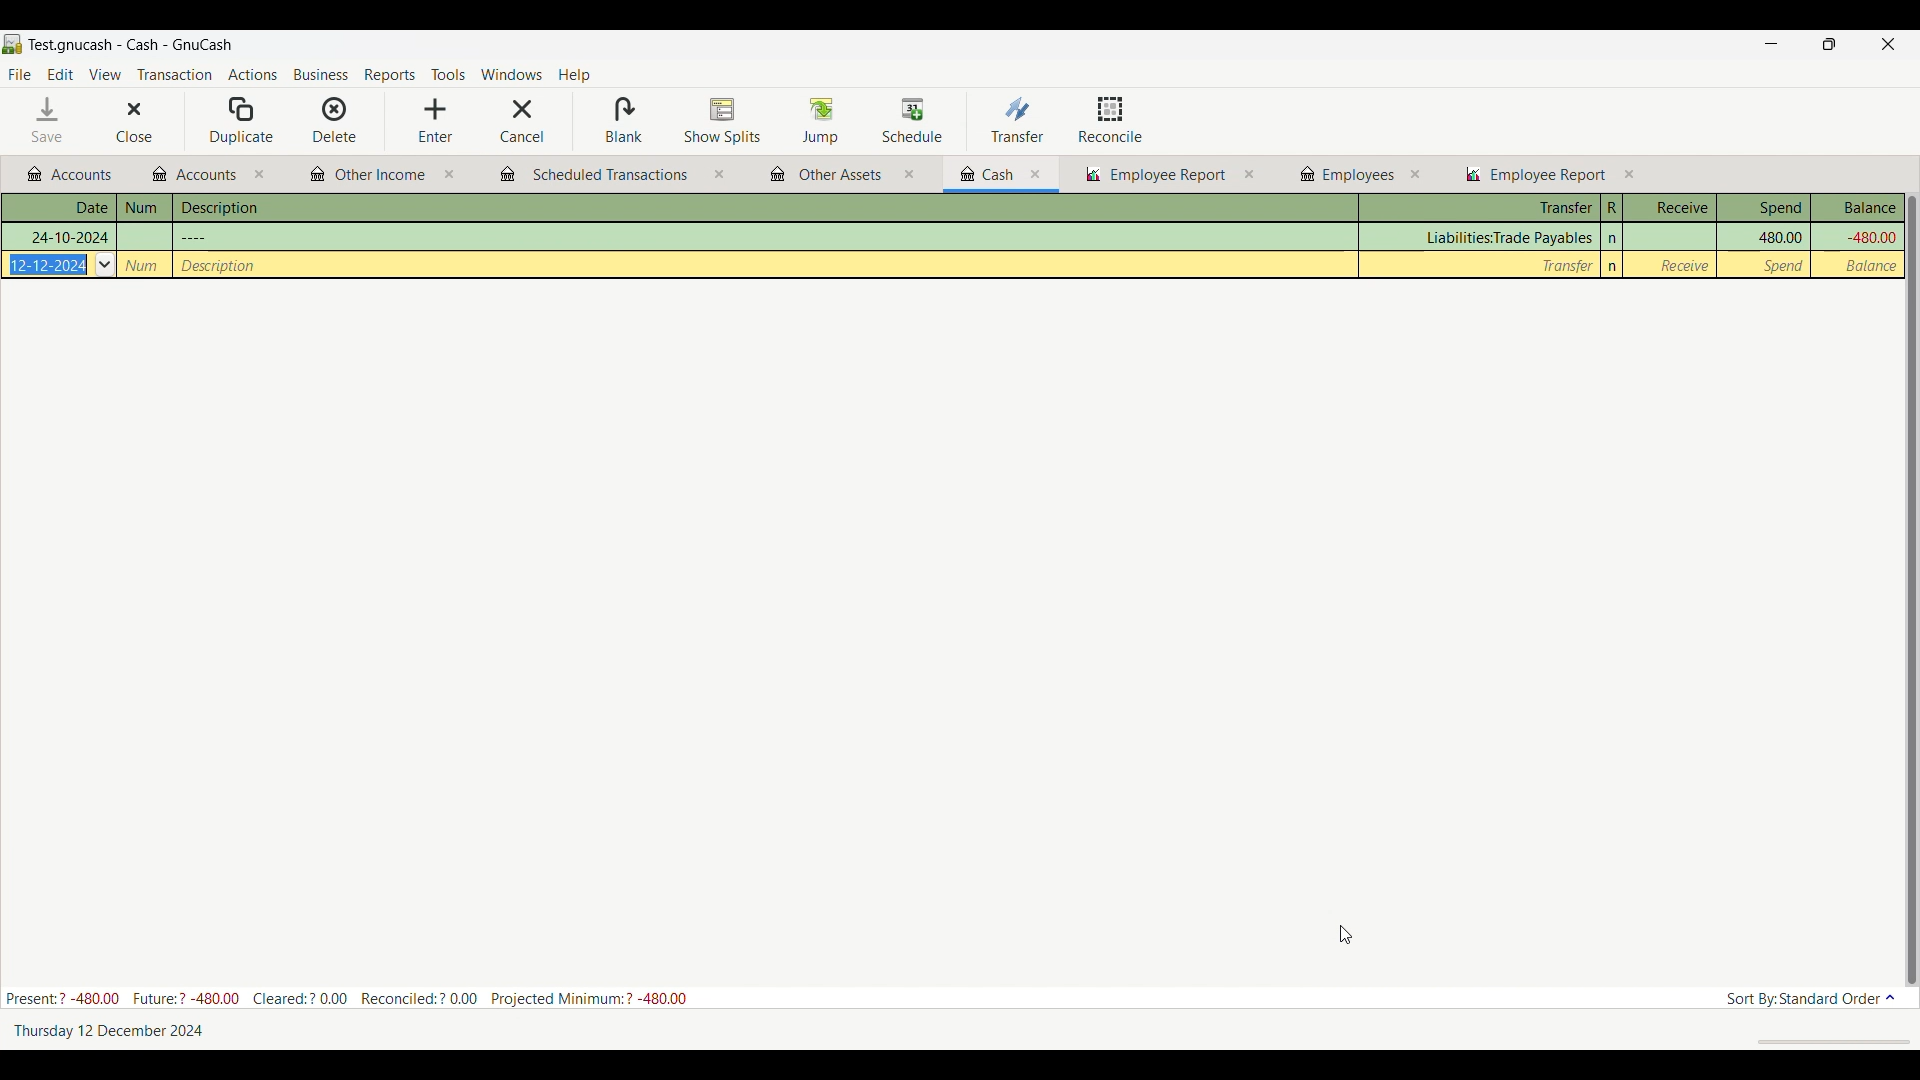  Describe the element at coordinates (69, 175) in the screenshot. I see `Other budgets and reports` at that location.